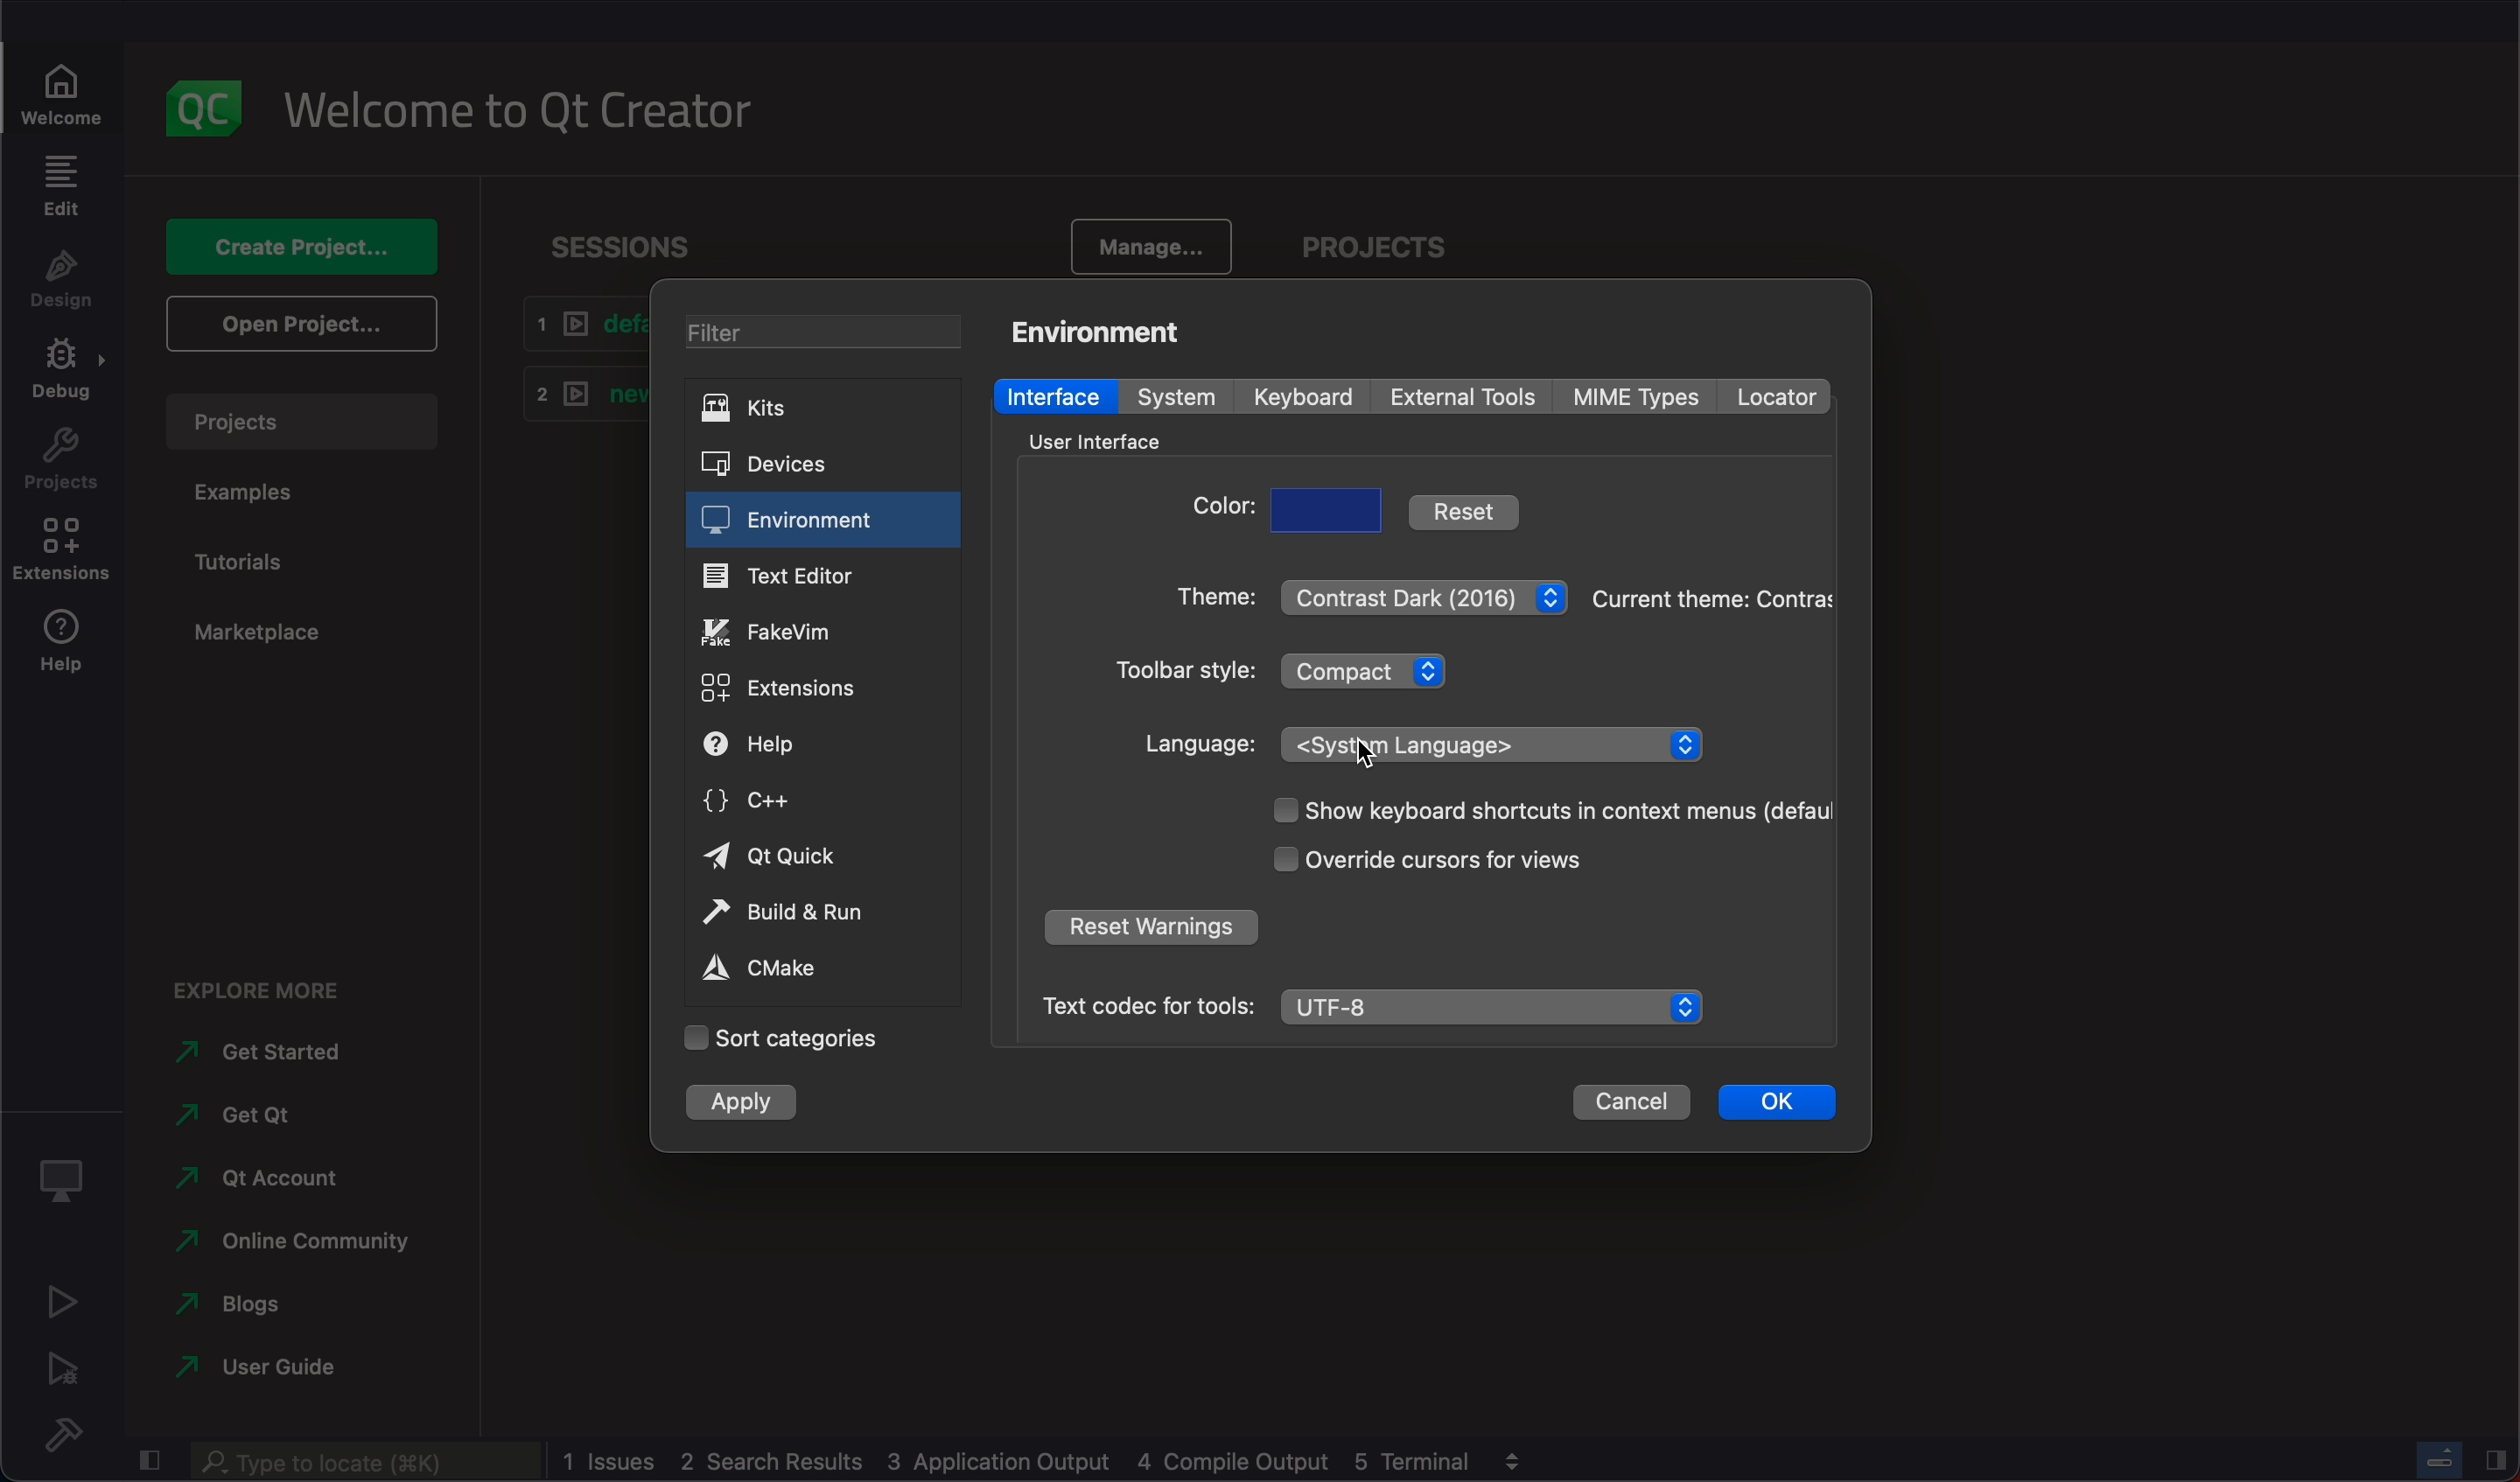 The height and width of the screenshot is (1482, 2520). I want to click on extensions, so click(62, 553).